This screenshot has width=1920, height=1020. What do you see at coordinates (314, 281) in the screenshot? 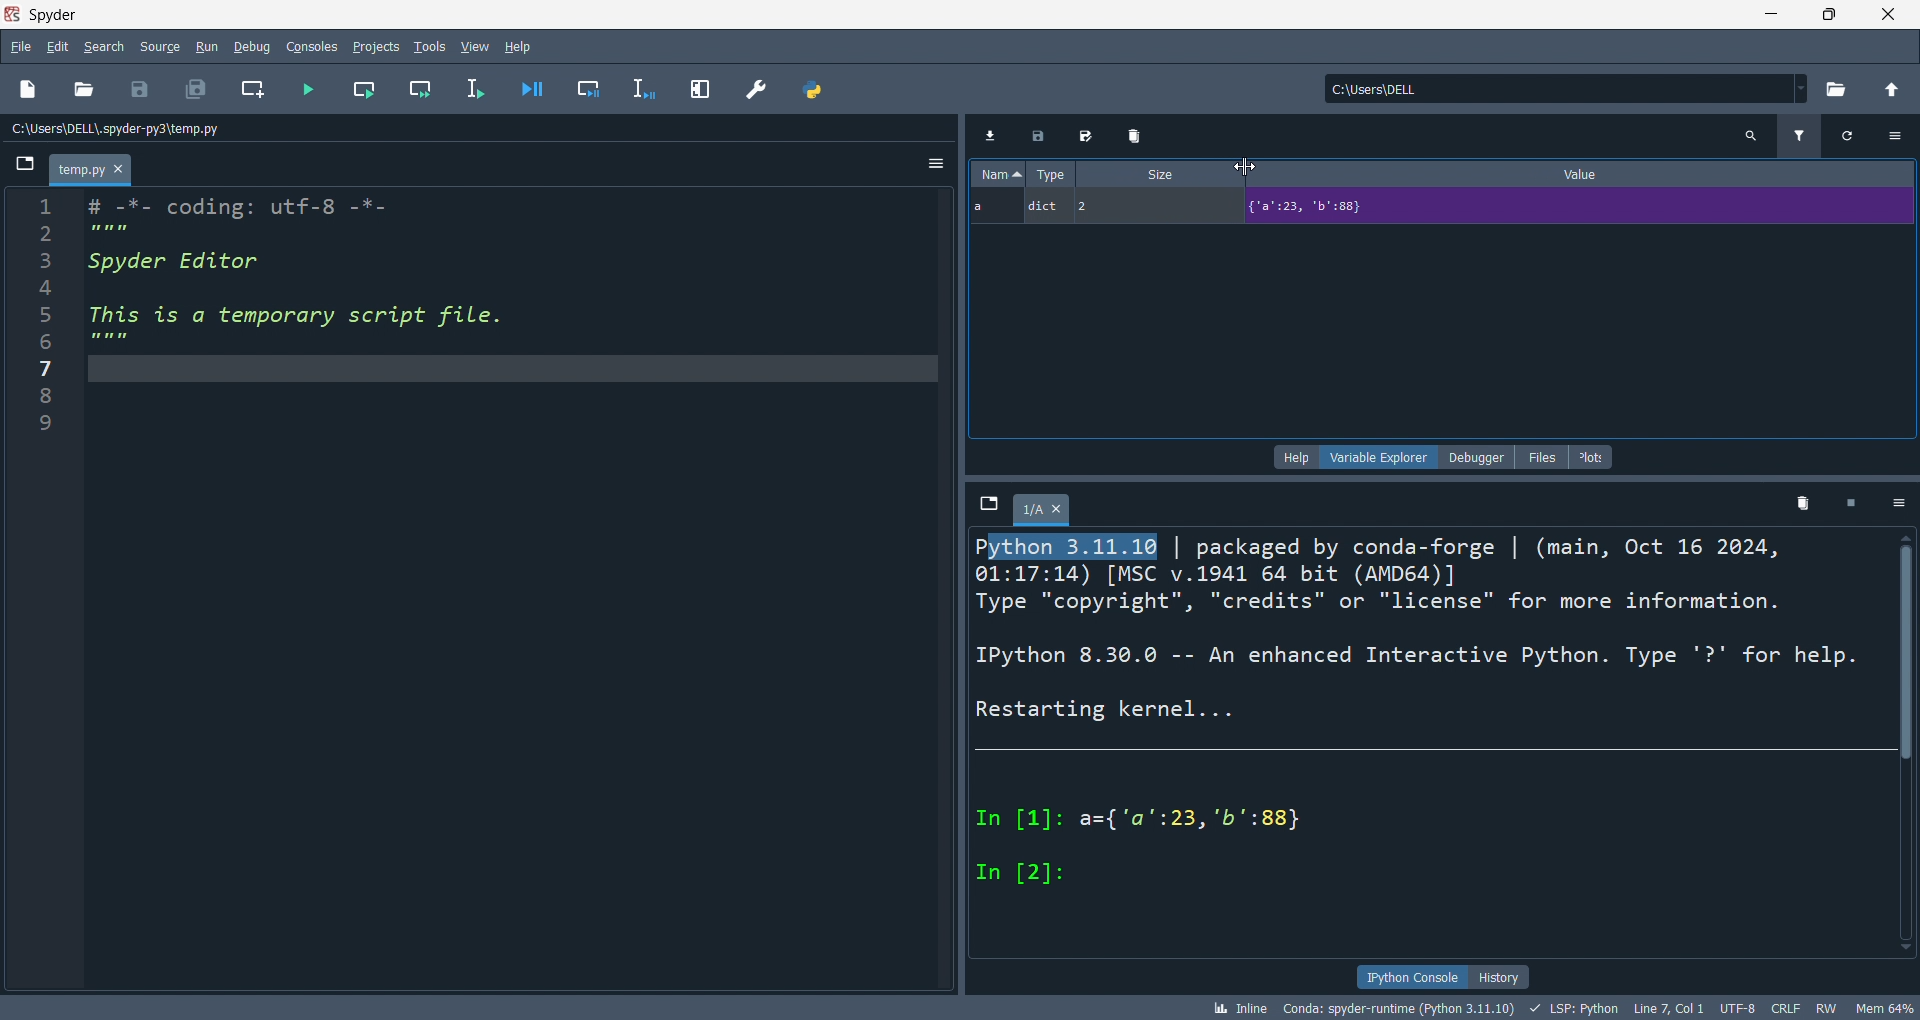
I see `PERT rata
Spyder Editor
This is a temporary script file.
________________` at bounding box center [314, 281].